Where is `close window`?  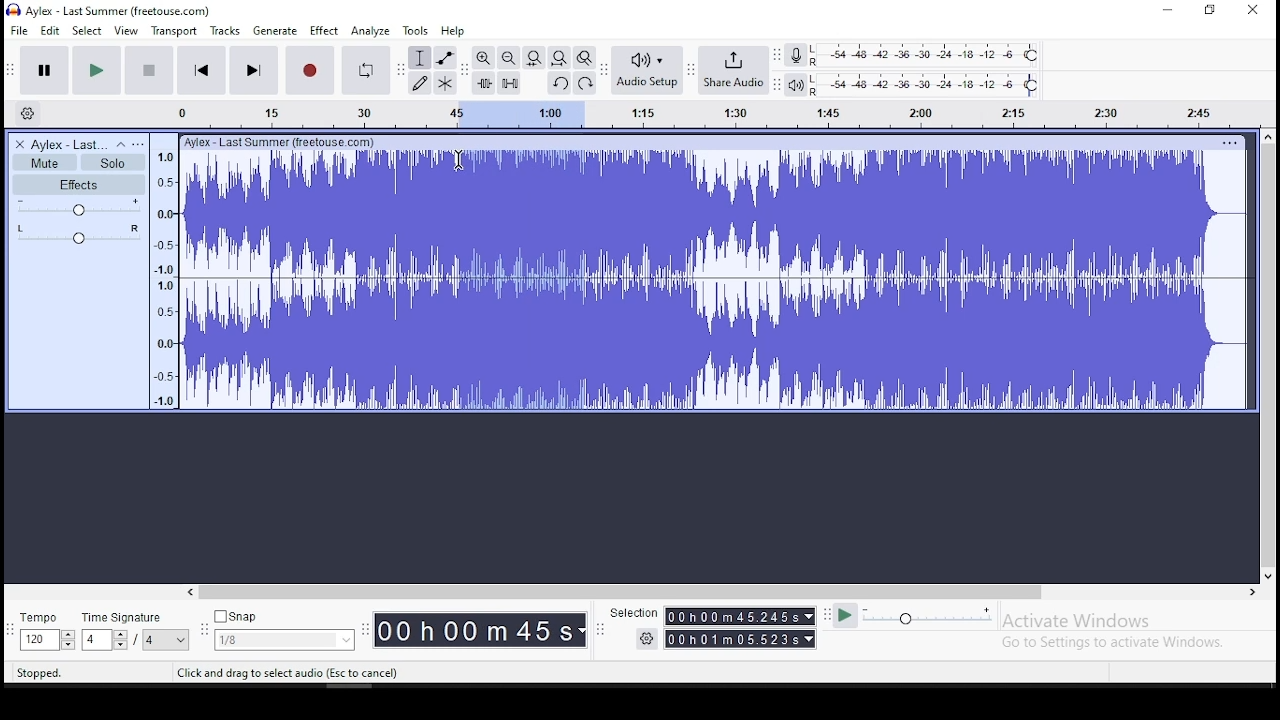 close window is located at coordinates (1253, 11).